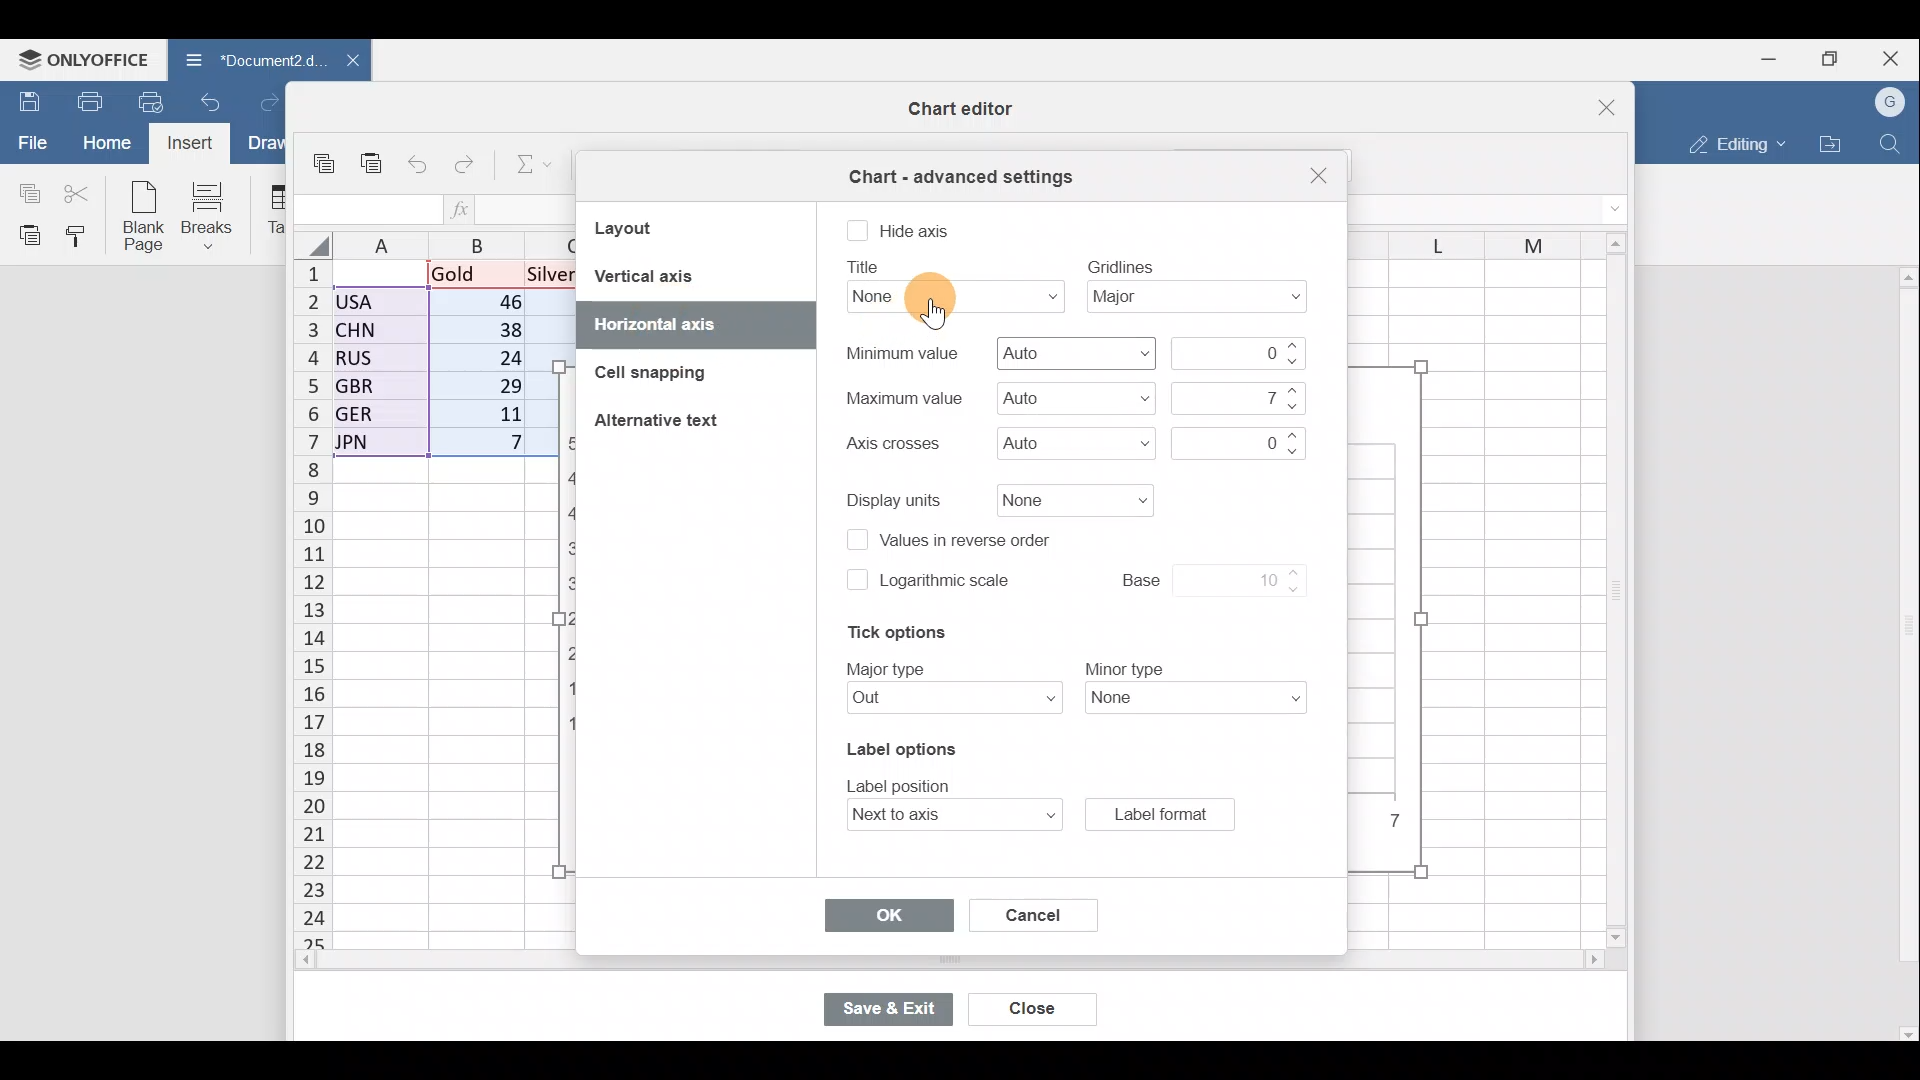  Describe the element at coordinates (82, 57) in the screenshot. I see `ONLYOFFICE Menu` at that location.